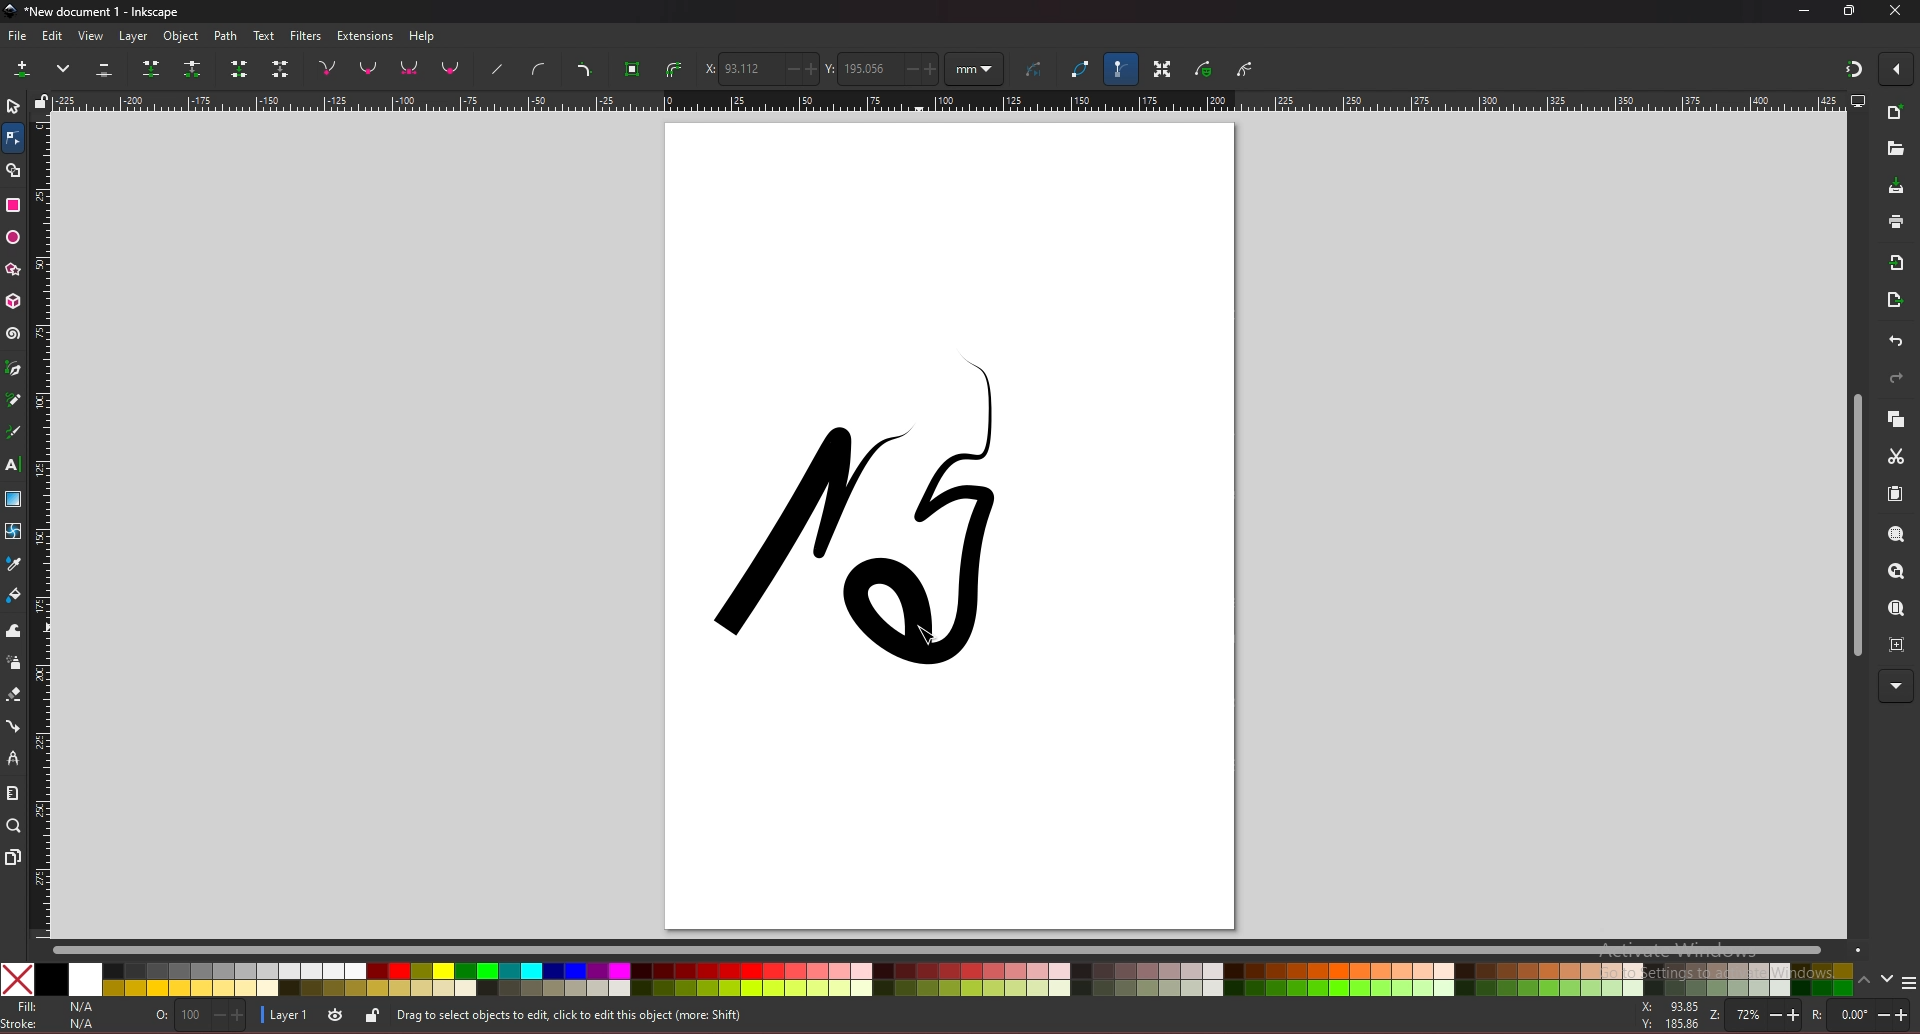 This screenshot has height=1034, width=1920. Describe the element at coordinates (865, 527) in the screenshot. I see `drawing` at that location.